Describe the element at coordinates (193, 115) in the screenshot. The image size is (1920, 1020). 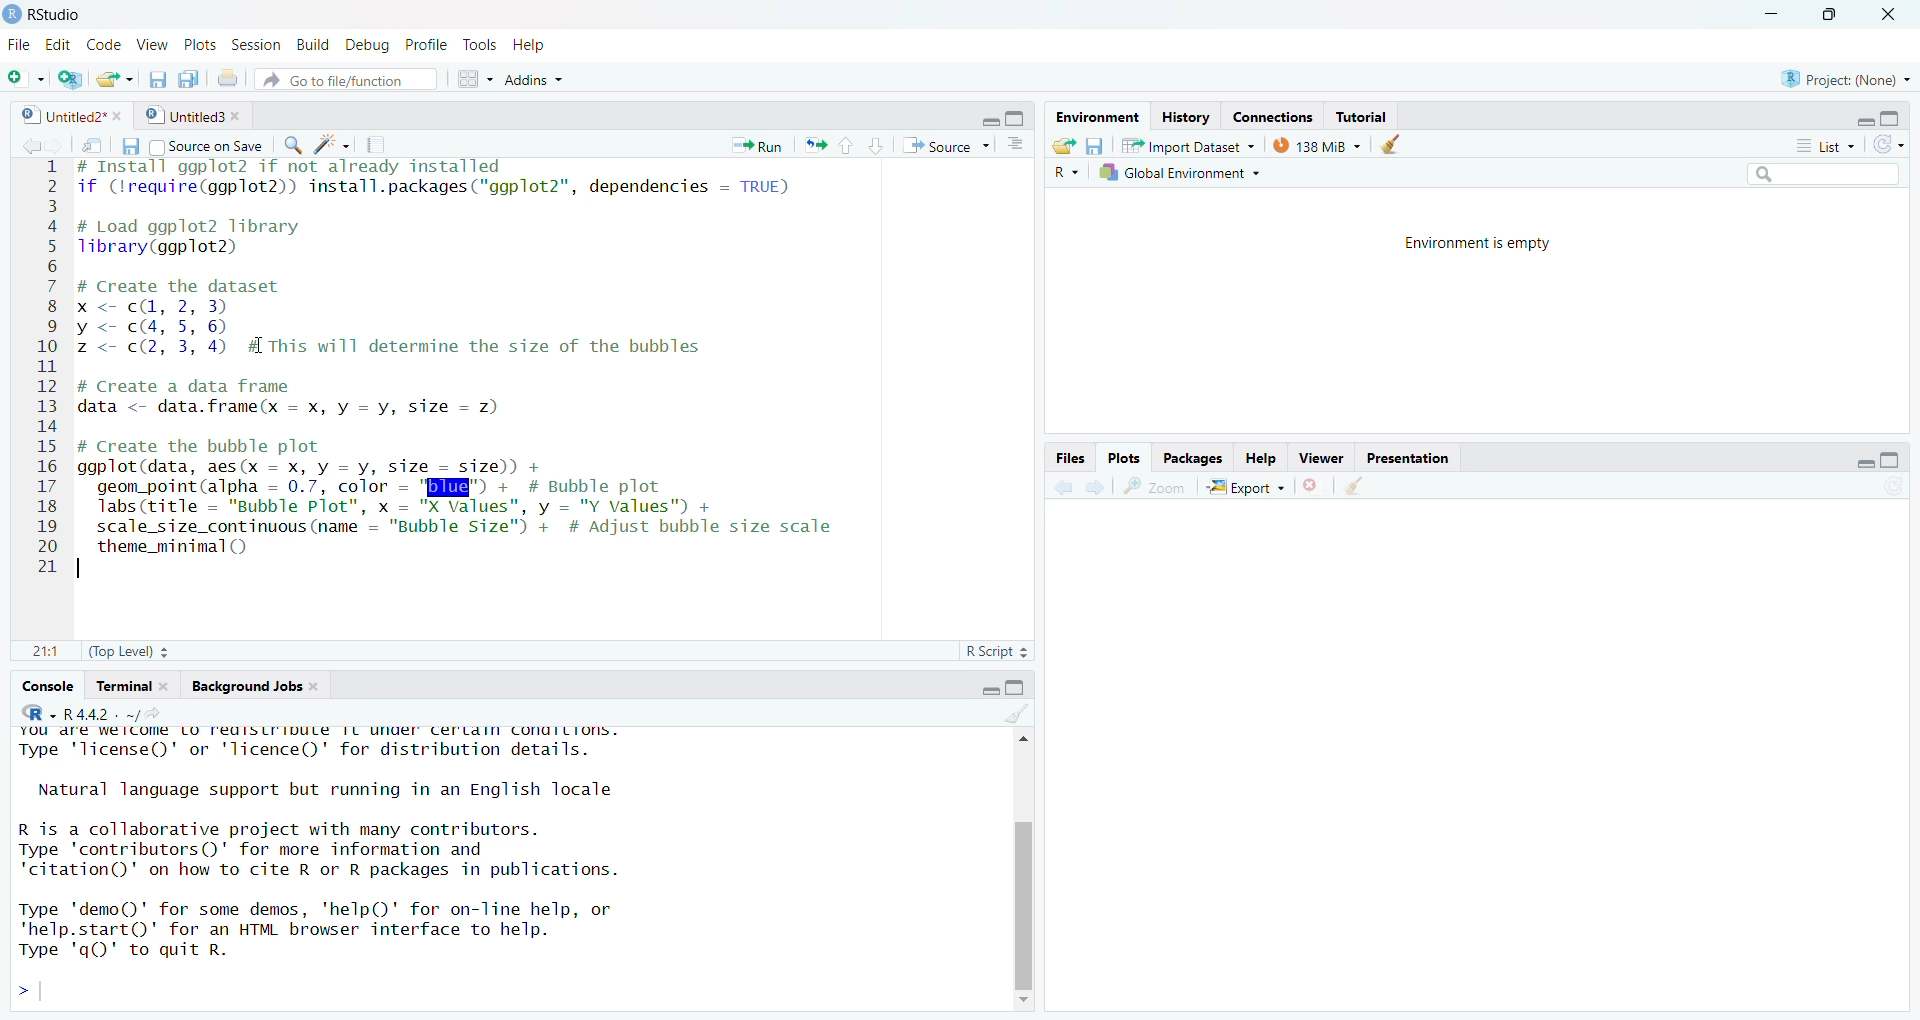
I see `Untitled 3` at that location.